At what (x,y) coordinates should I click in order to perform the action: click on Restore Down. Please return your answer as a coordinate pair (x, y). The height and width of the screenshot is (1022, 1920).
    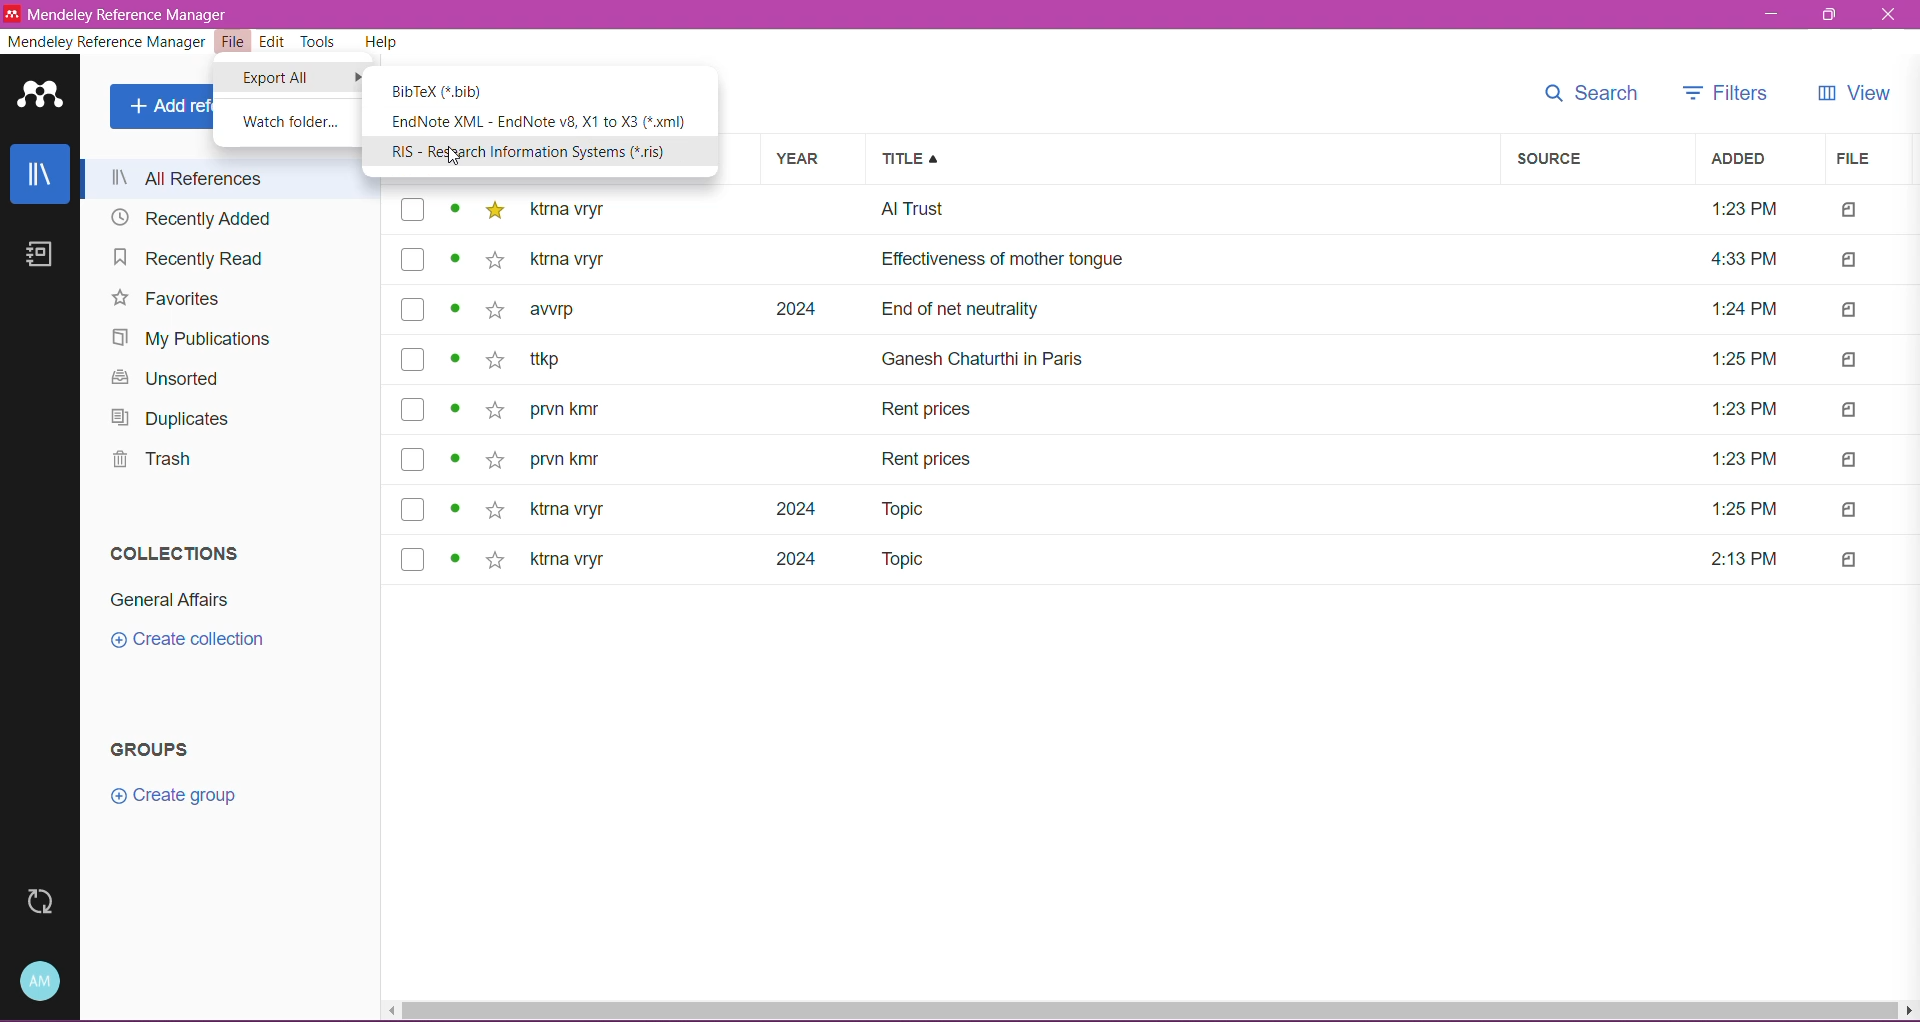
    Looking at the image, I should click on (1827, 16).